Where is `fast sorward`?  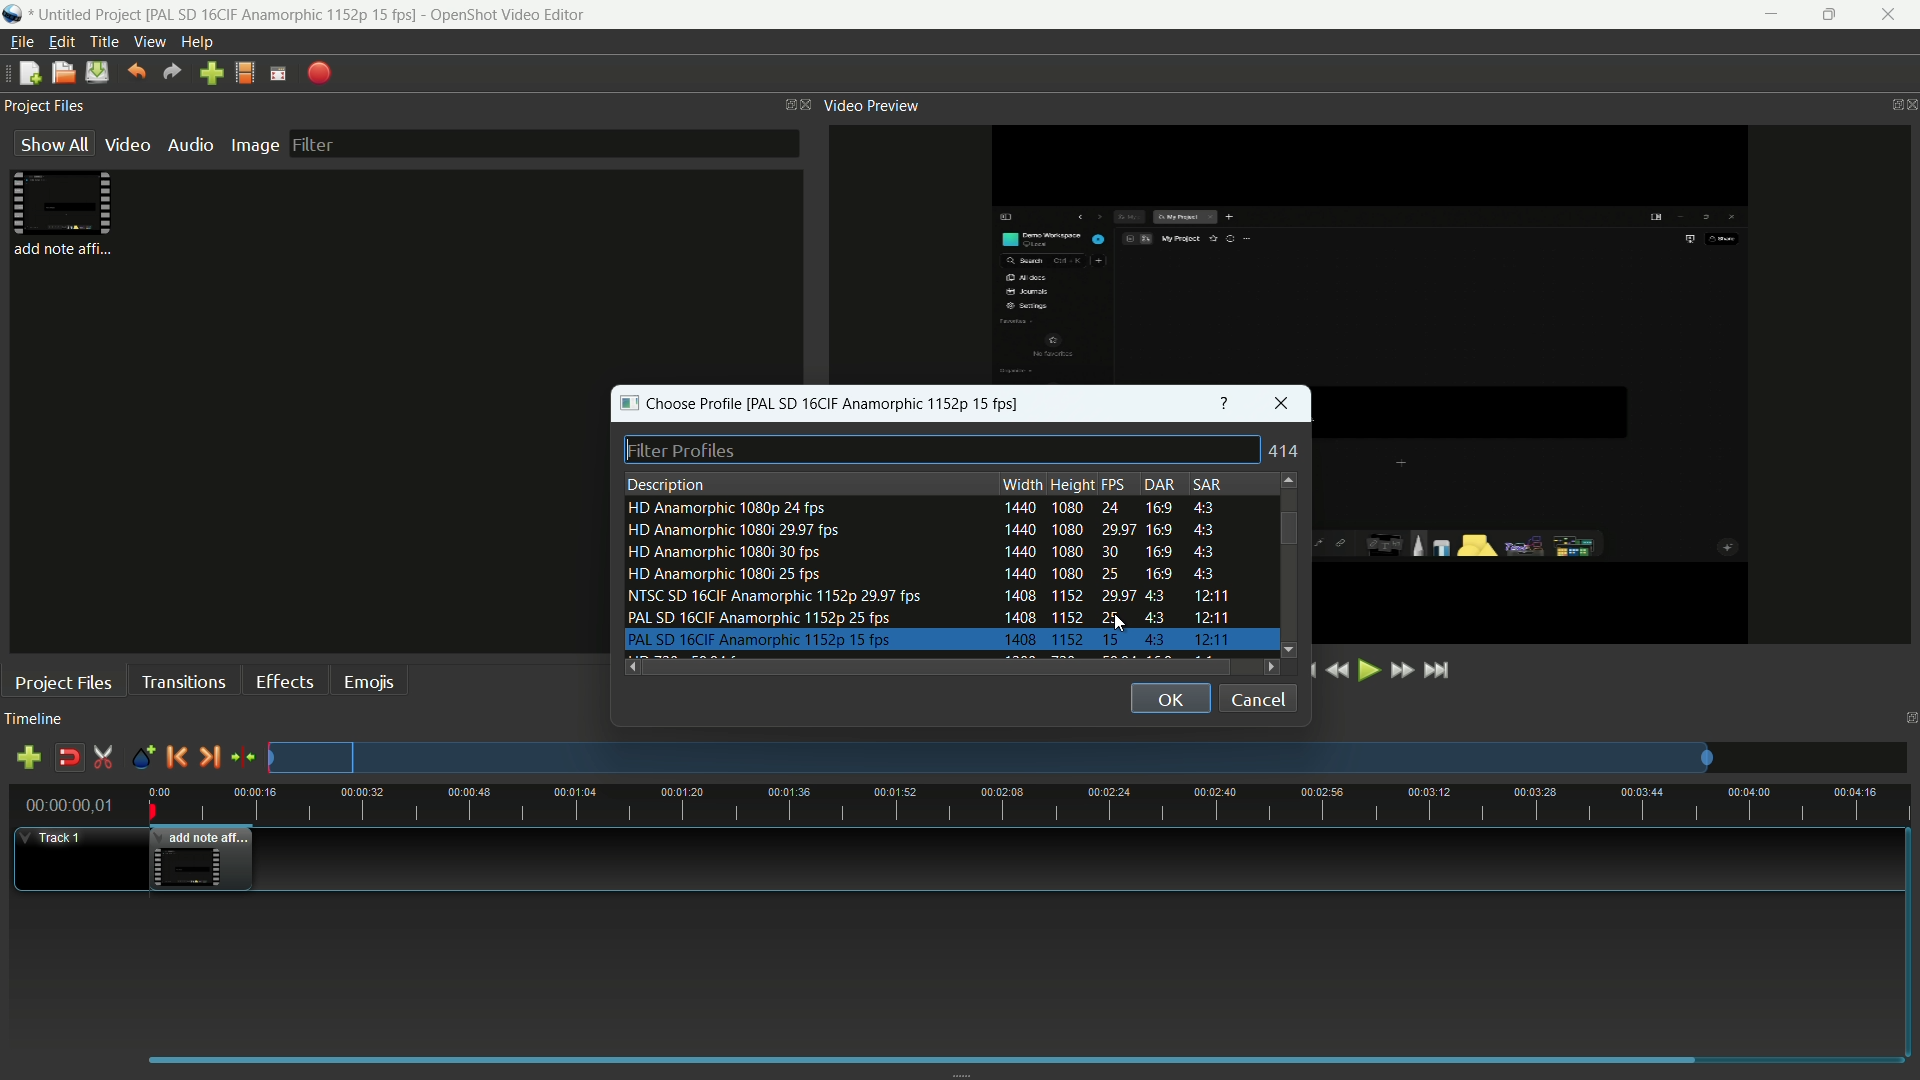
fast sorward is located at coordinates (1400, 673).